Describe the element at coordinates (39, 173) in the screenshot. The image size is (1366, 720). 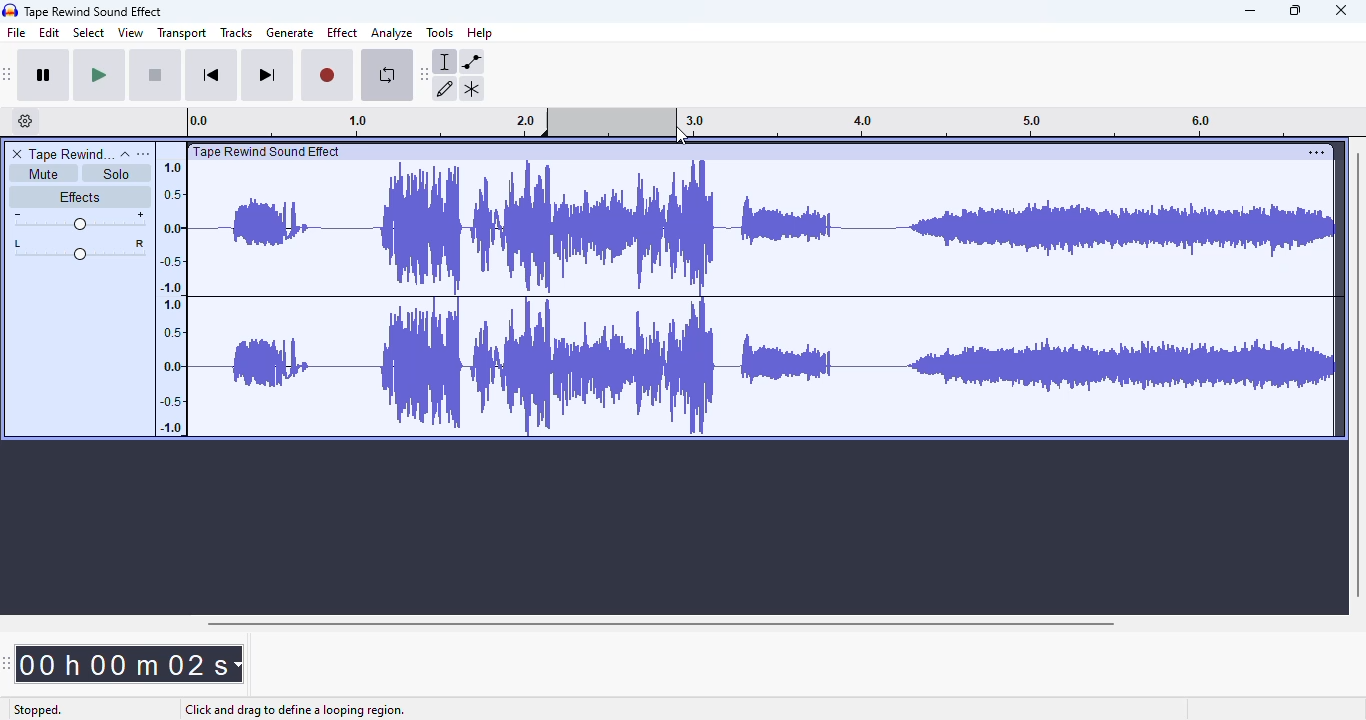
I see `mute` at that location.